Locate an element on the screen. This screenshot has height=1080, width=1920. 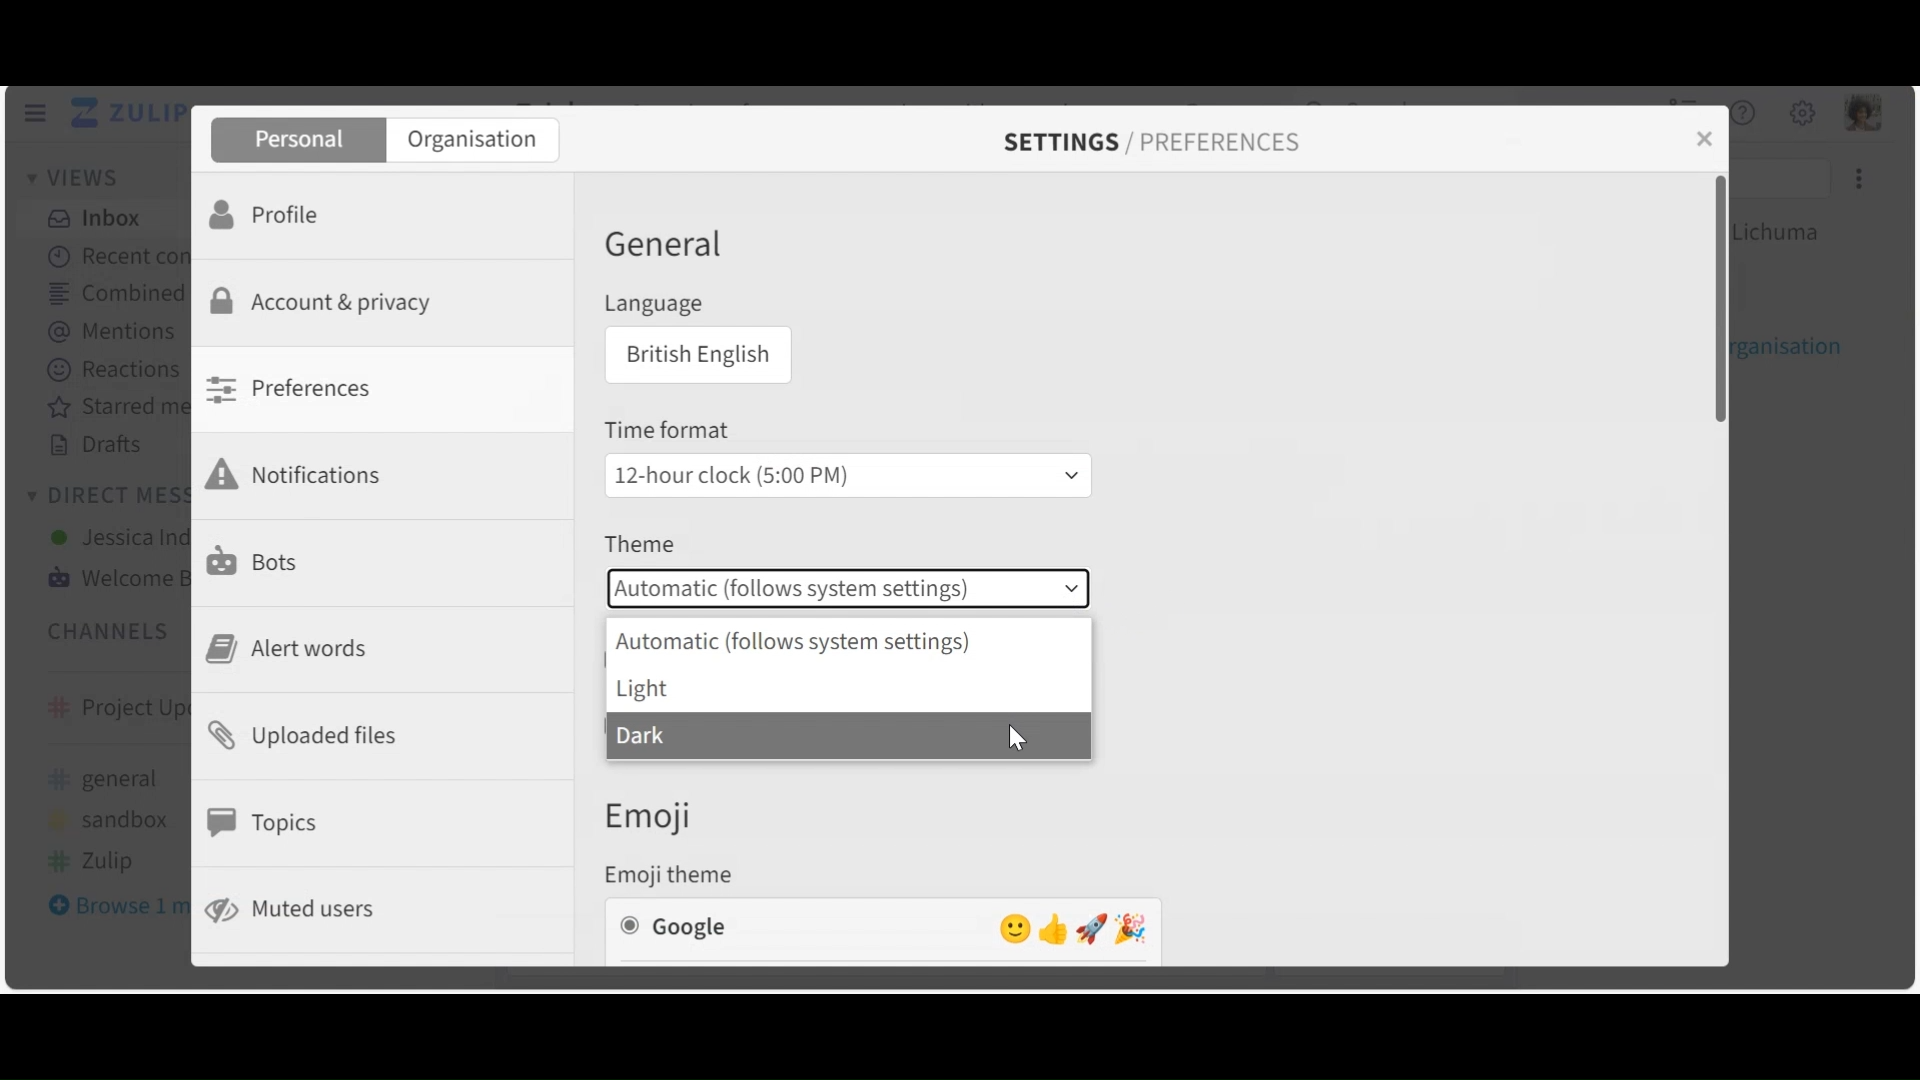
Bots is located at coordinates (256, 560).